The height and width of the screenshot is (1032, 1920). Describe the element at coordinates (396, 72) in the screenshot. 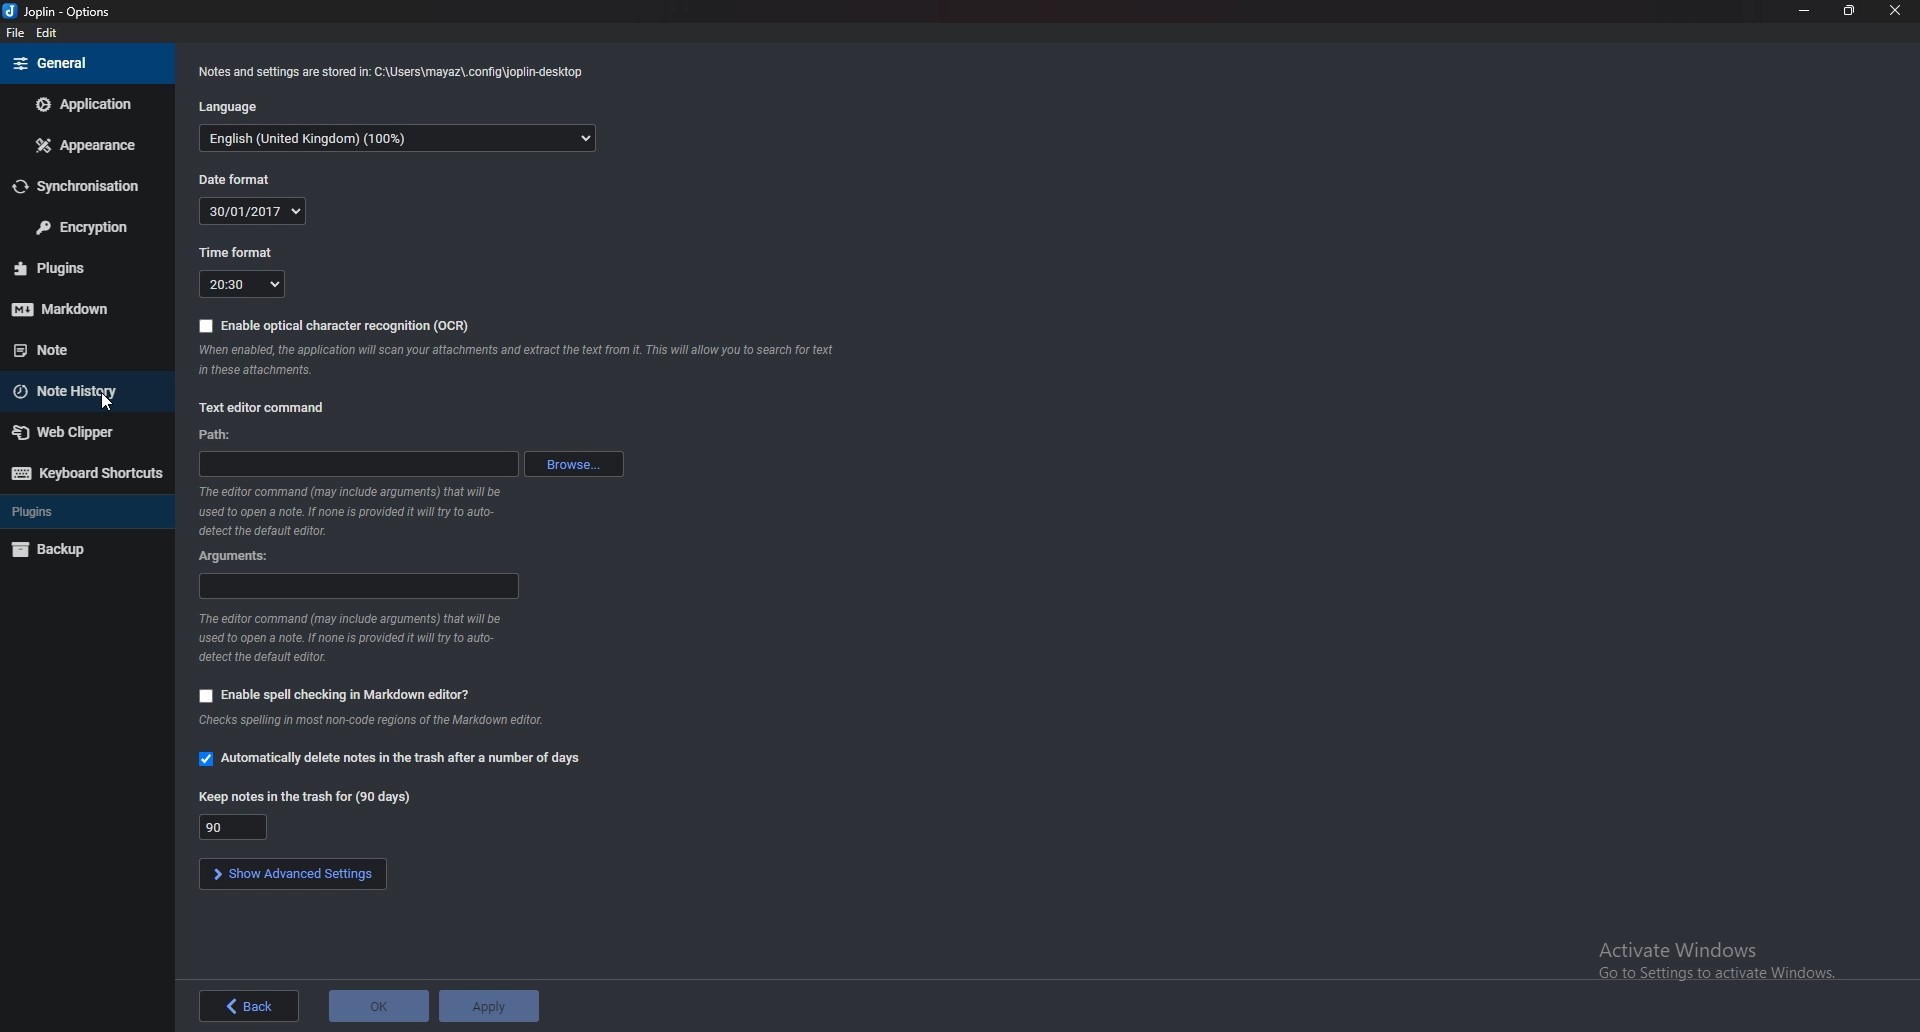

I see `Info` at that location.